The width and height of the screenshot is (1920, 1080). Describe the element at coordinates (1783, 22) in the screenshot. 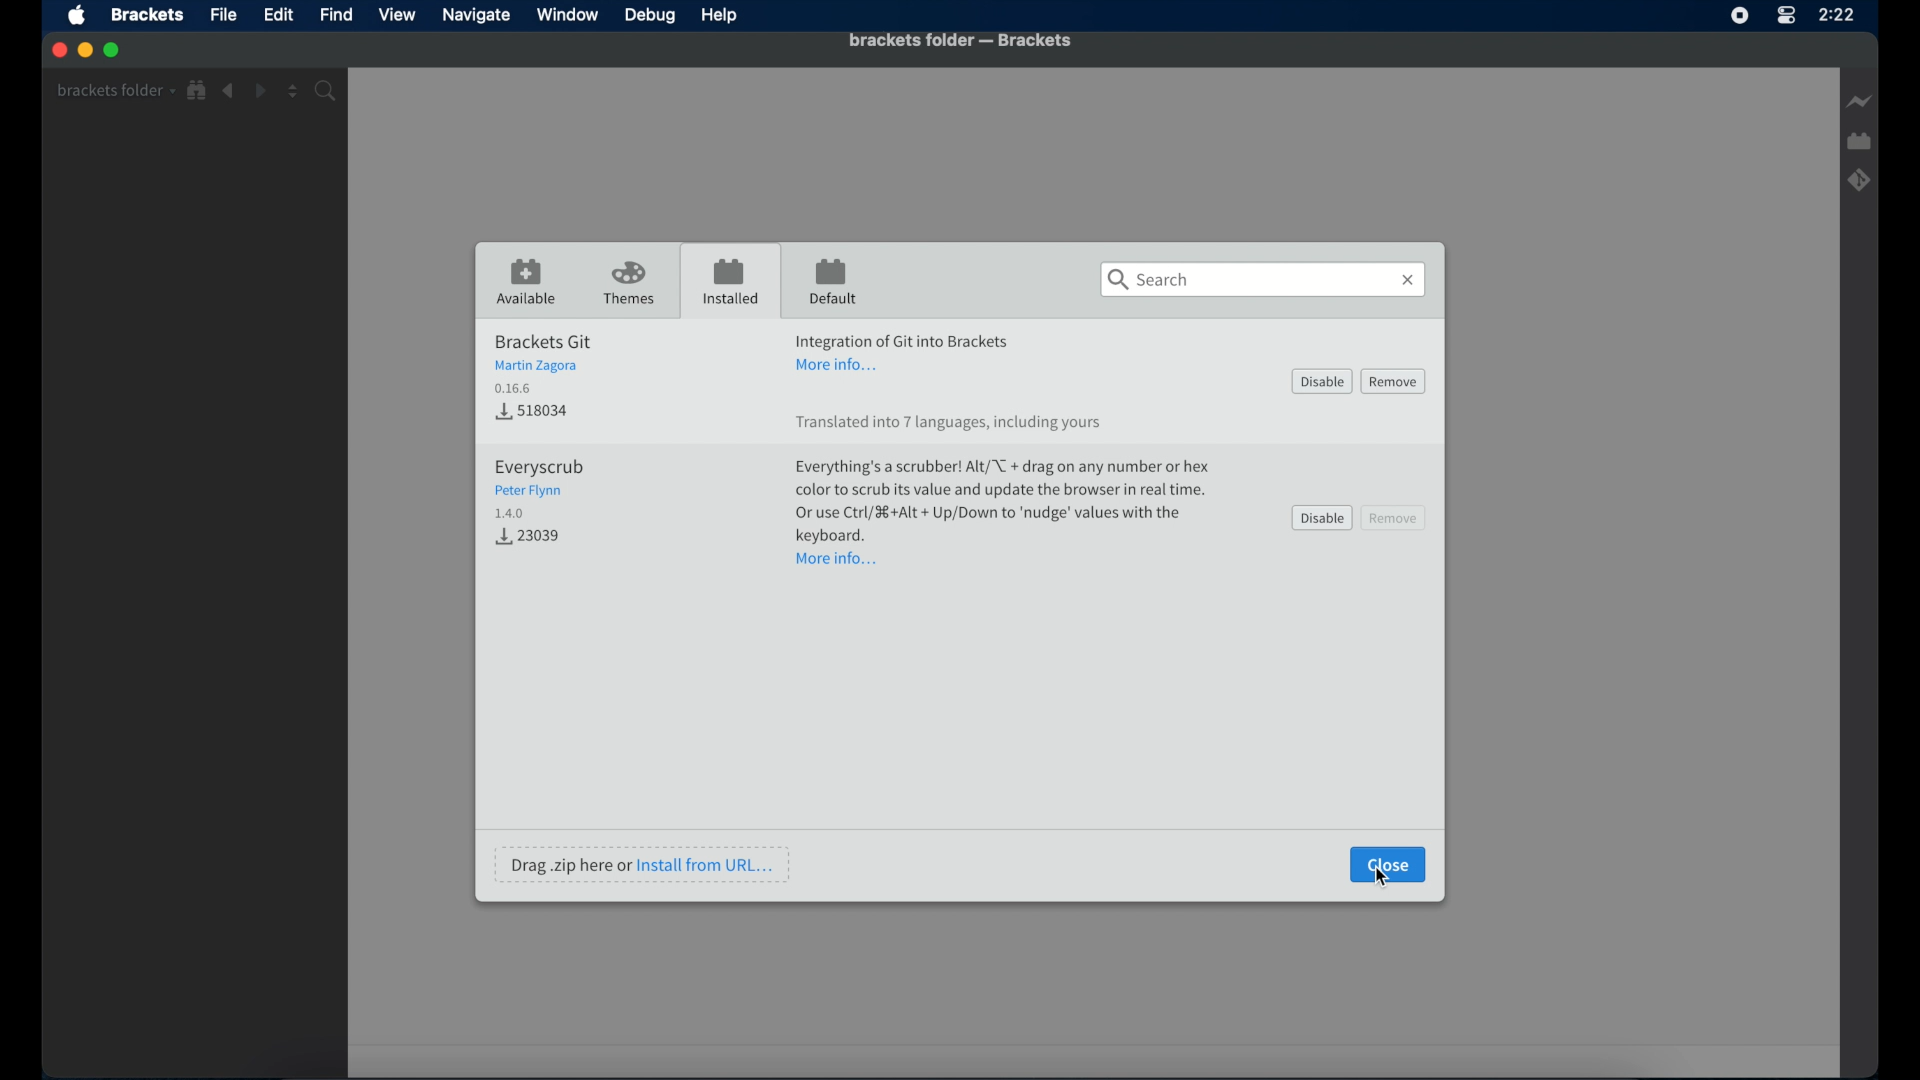

I see `control center` at that location.